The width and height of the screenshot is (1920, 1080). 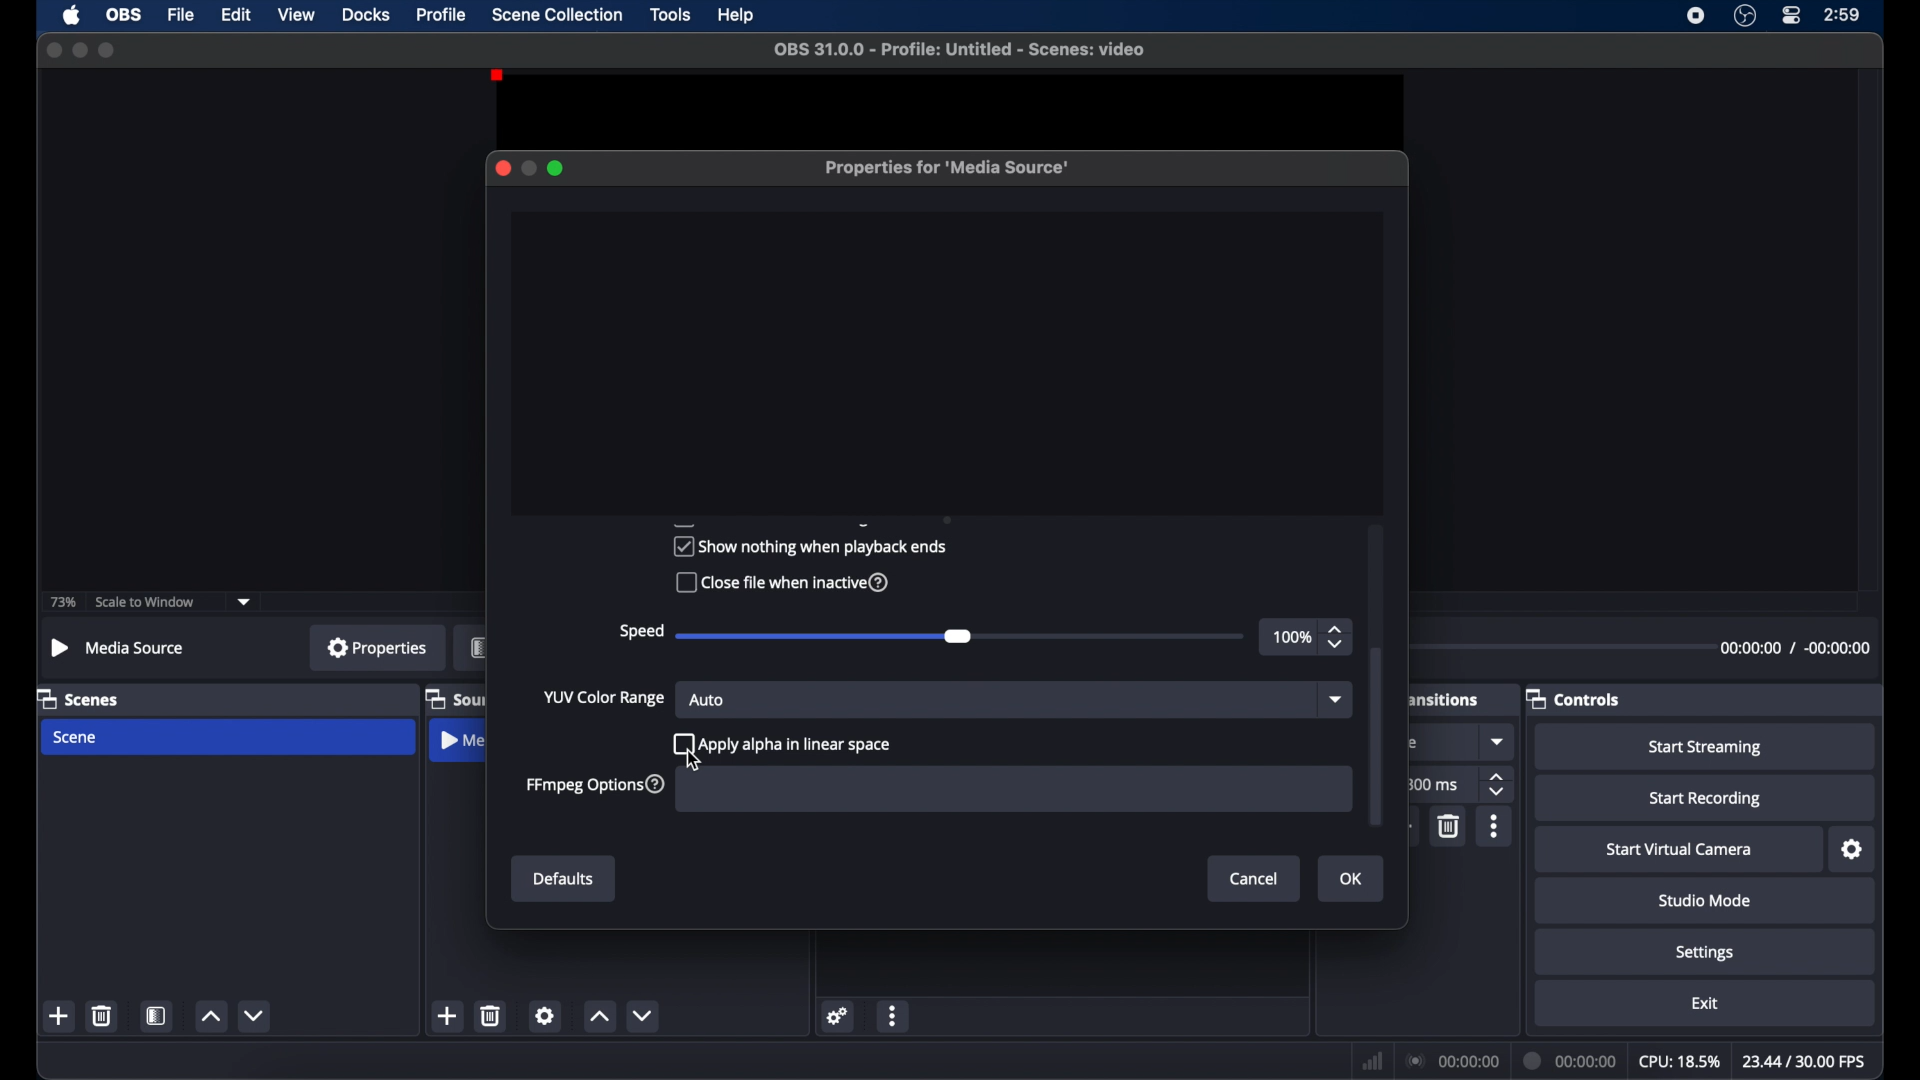 What do you see at coordinates (1336, 637) in the screenshot?
I see `stepper buttons` at bounding box center [1336, 637].